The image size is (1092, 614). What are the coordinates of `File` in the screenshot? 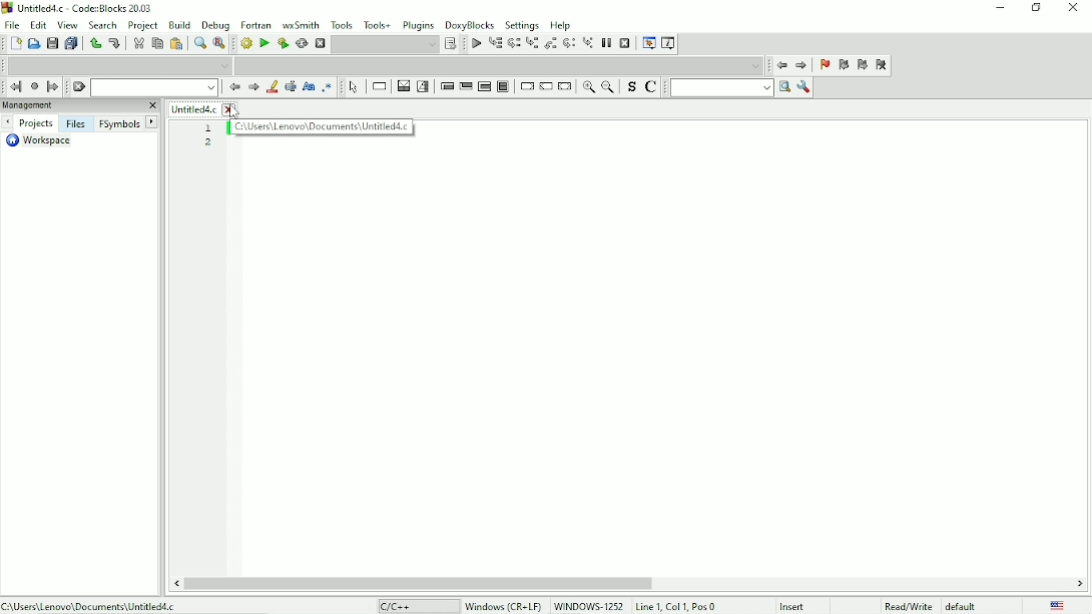 It's located at (12, 25).